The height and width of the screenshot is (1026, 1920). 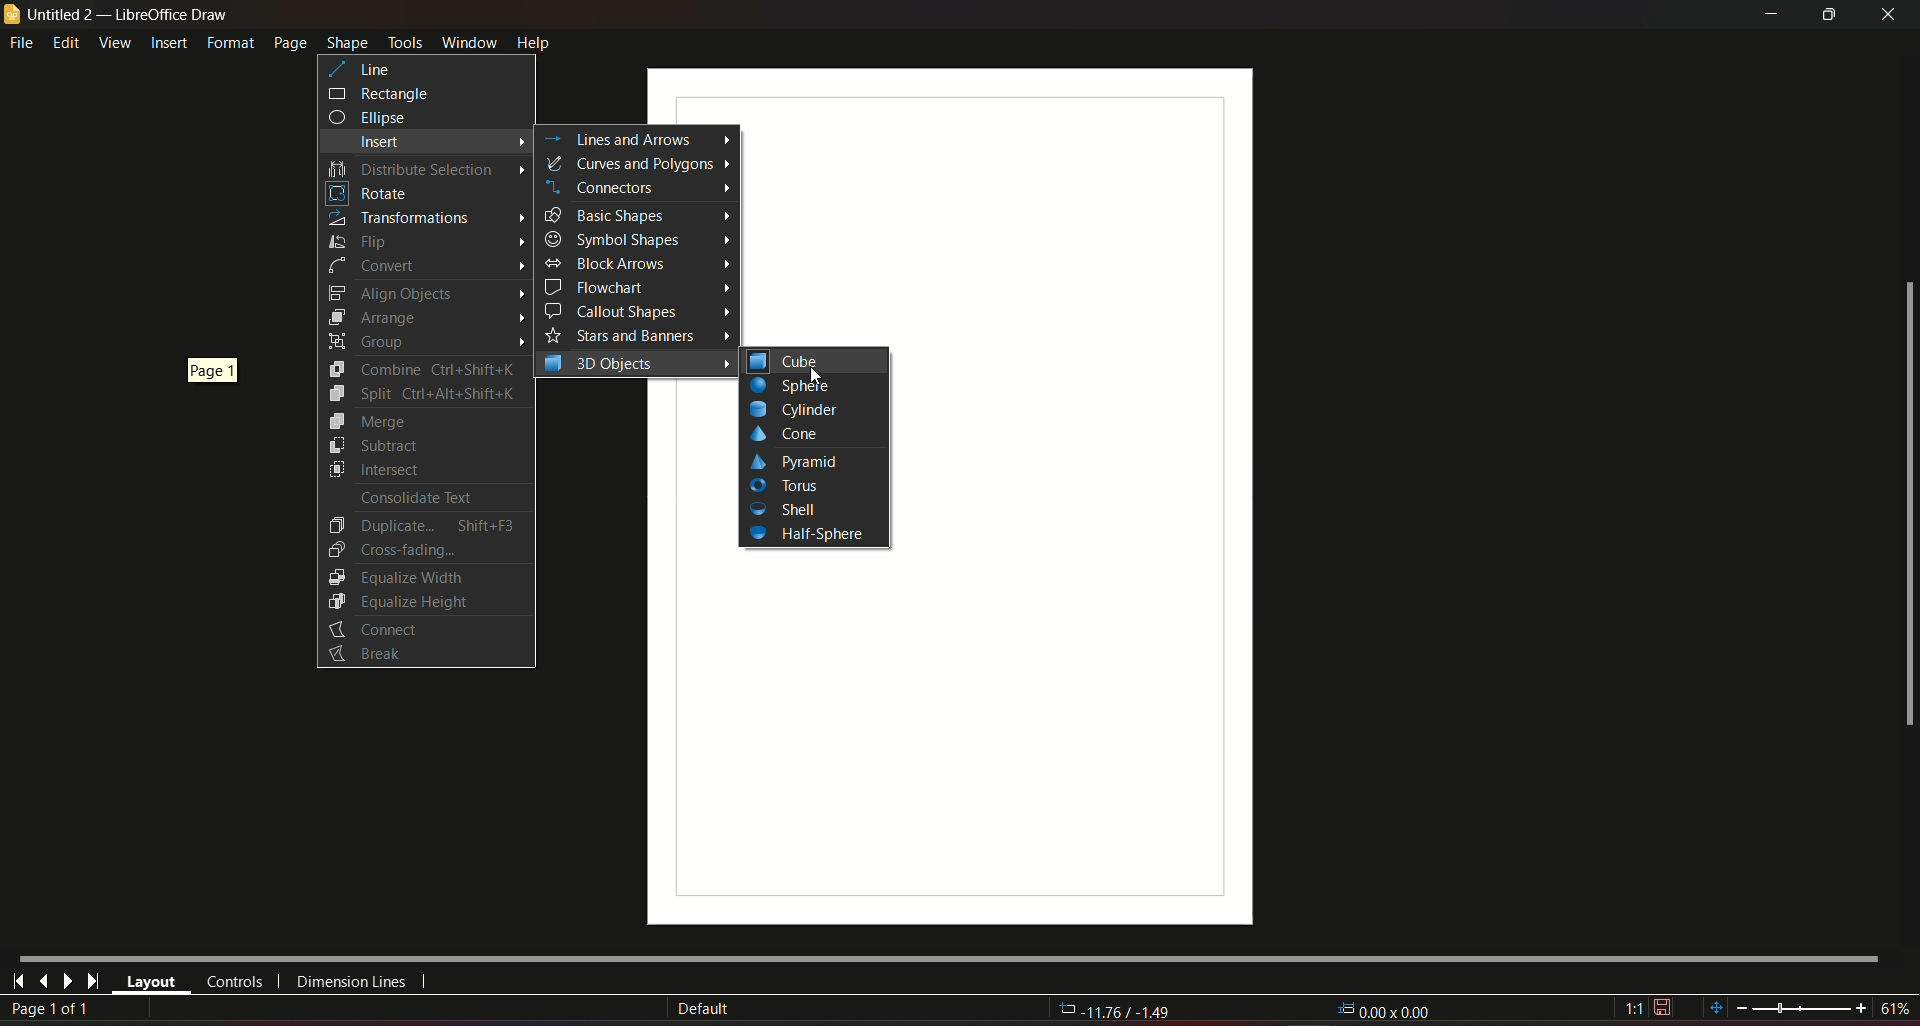 I want to click on Connect, so click(x=379, y=629).